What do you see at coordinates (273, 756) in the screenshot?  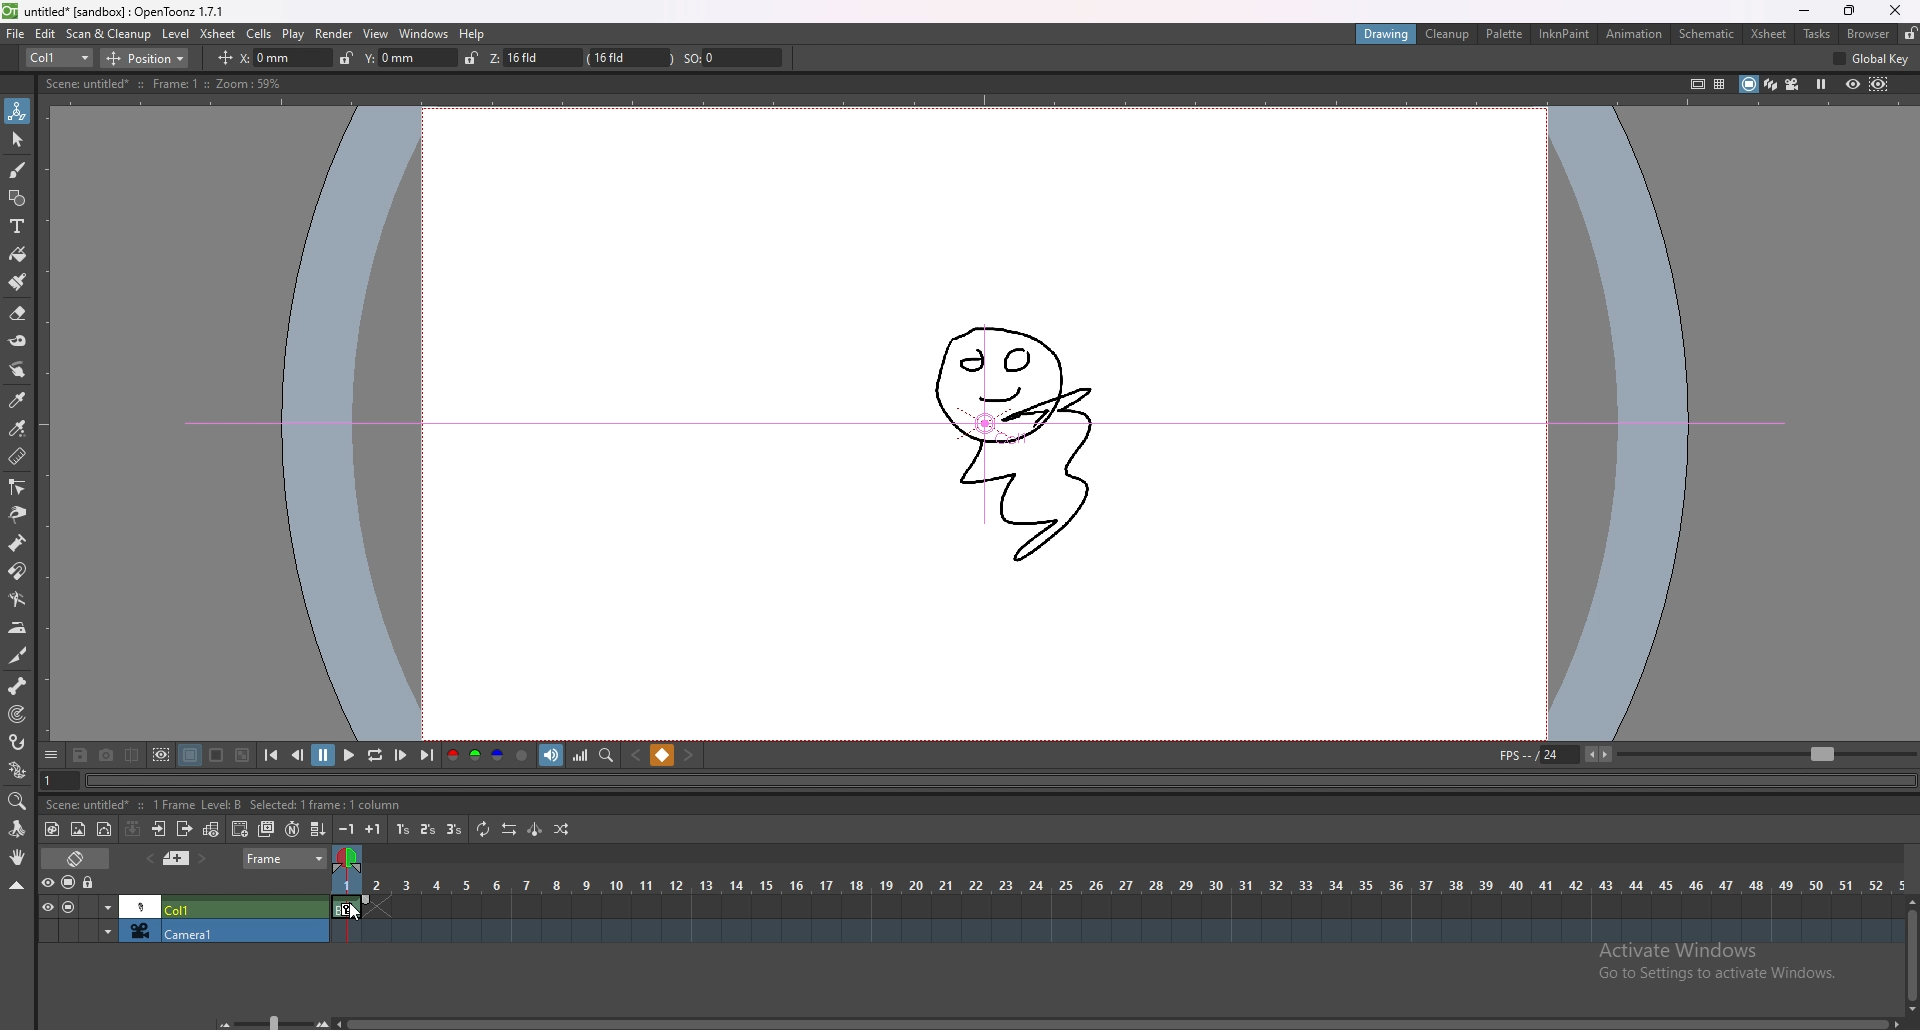 I see `first frame` at bounding box center [273, 756].